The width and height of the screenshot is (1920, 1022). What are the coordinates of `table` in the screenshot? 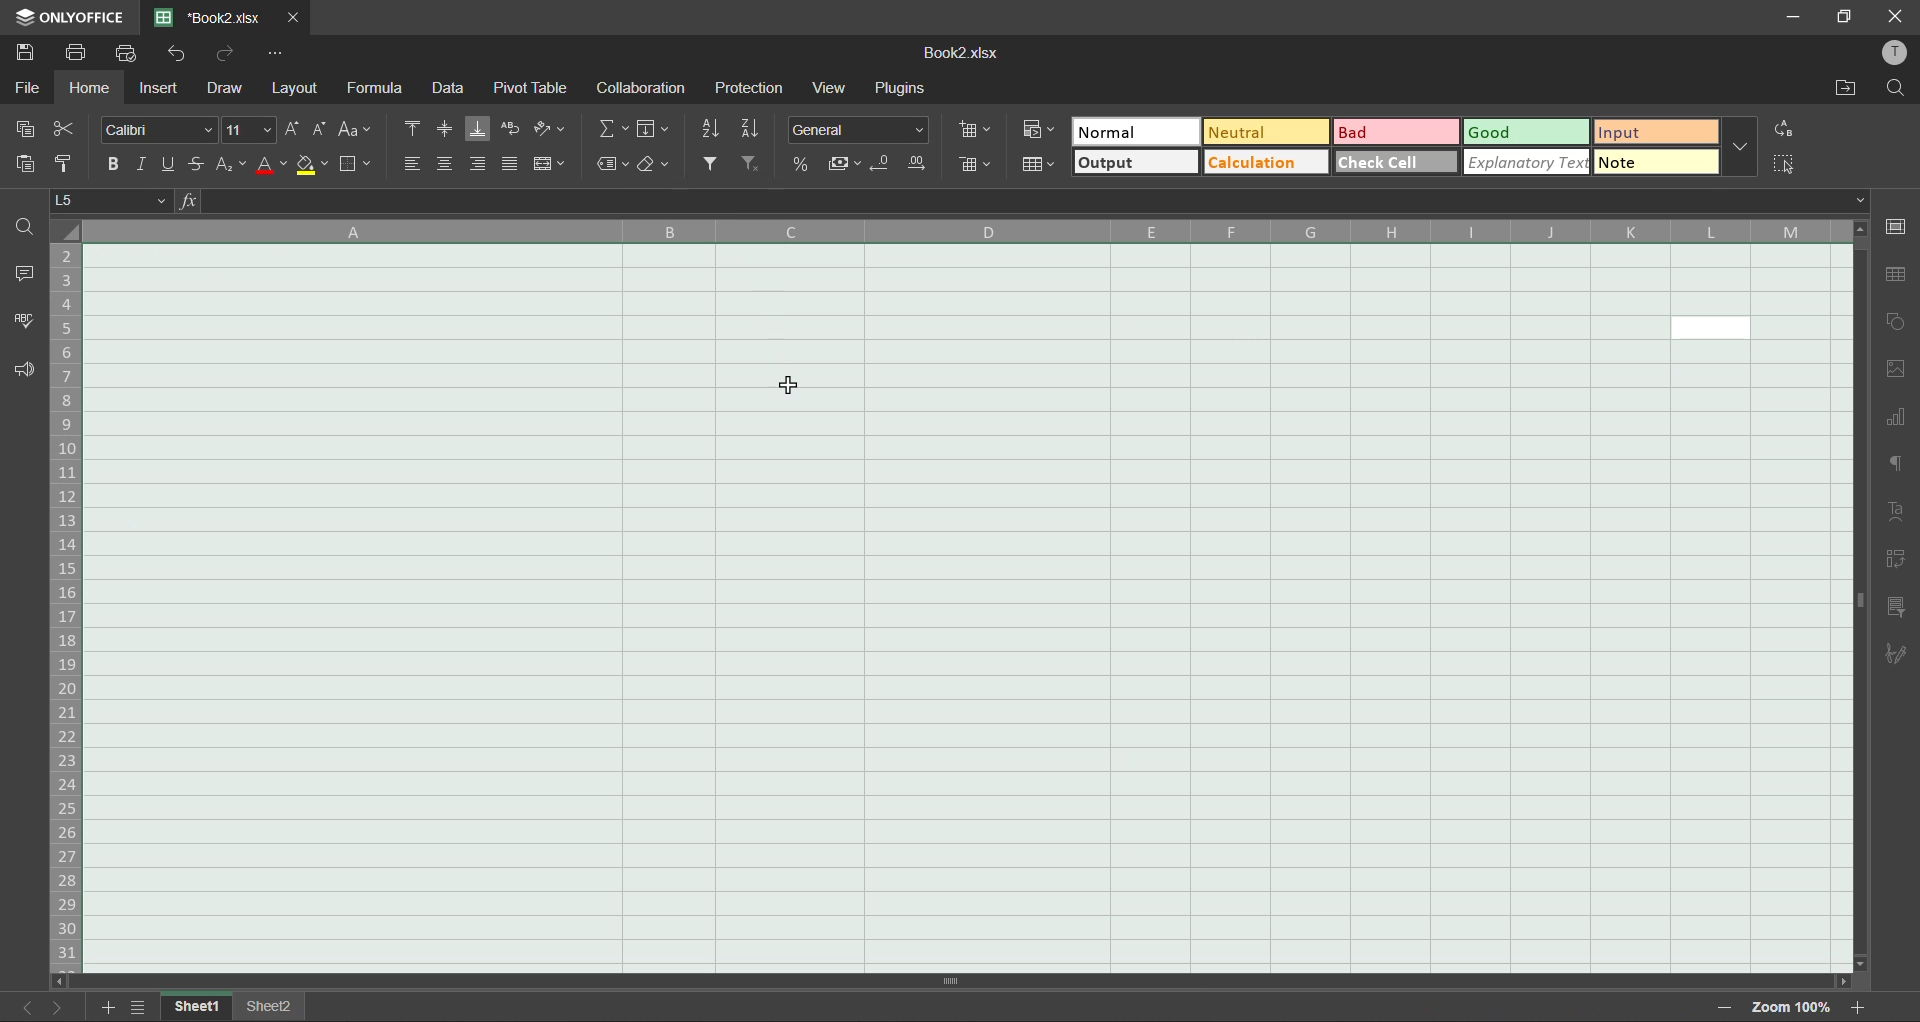 It's located at (1895, 275).